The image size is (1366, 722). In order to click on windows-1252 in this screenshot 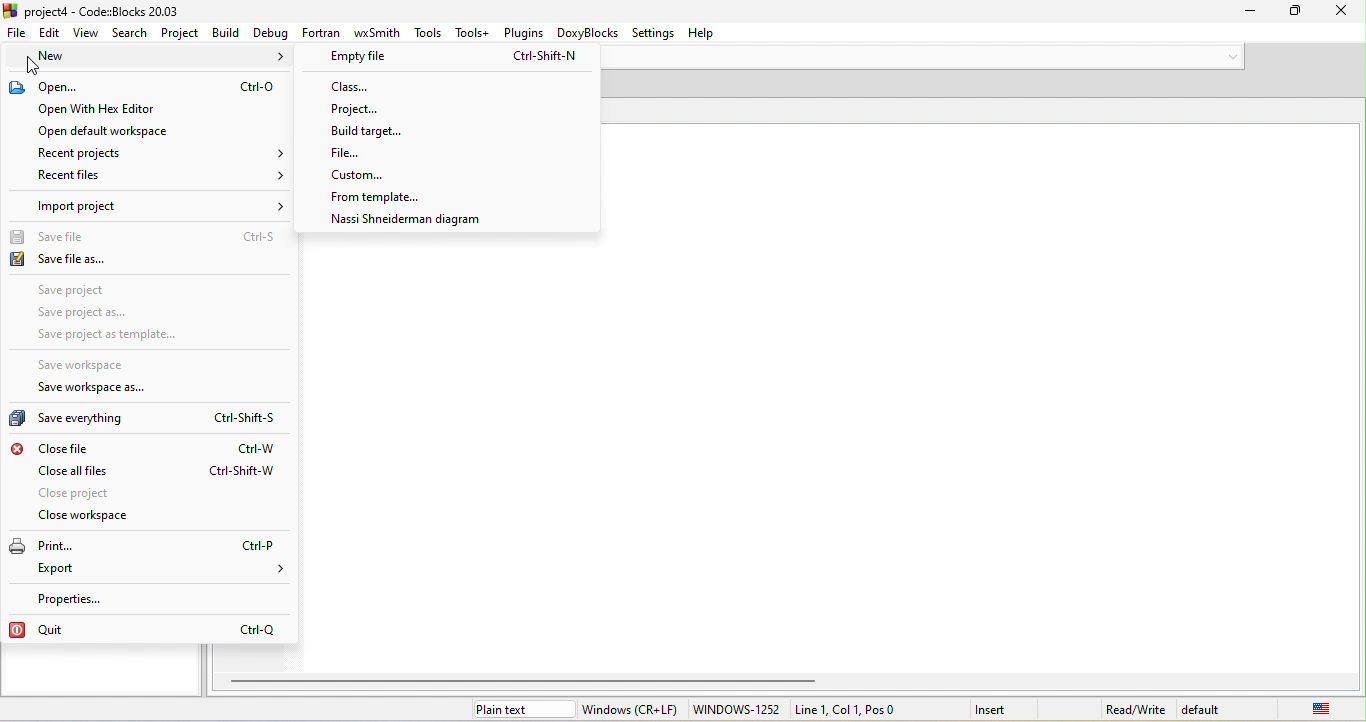, I will do `click(736, 710)`.